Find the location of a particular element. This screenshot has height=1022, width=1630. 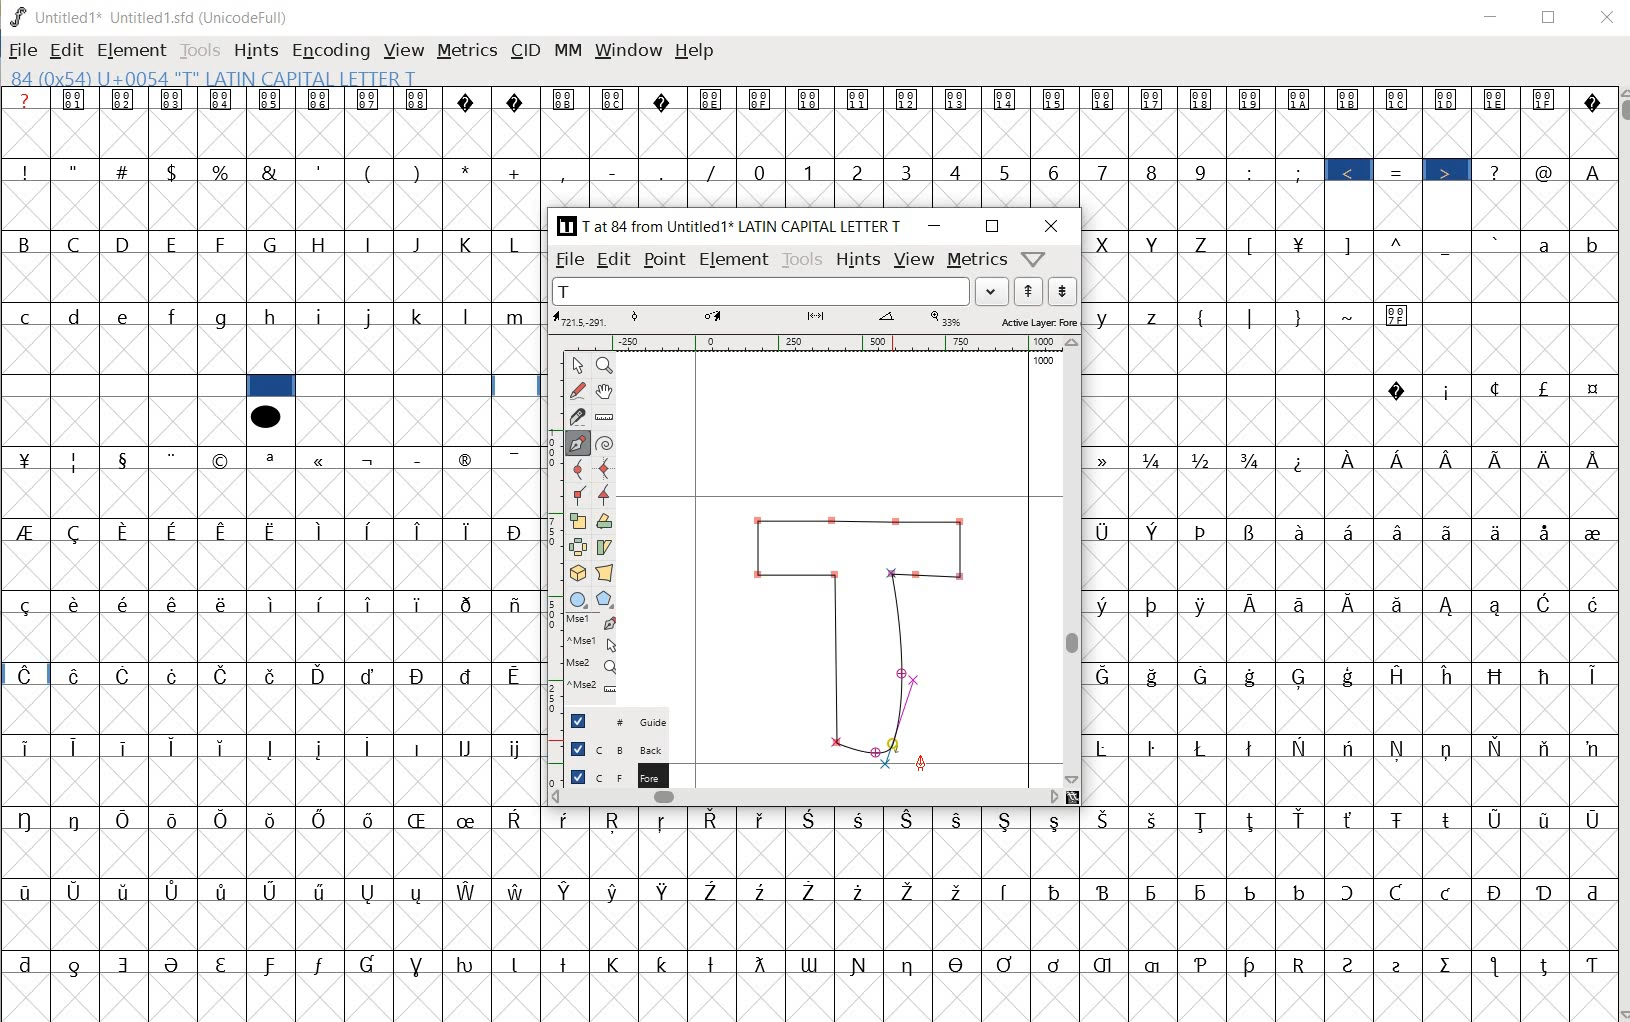

Symbol is located at coordinates (1351, 963).